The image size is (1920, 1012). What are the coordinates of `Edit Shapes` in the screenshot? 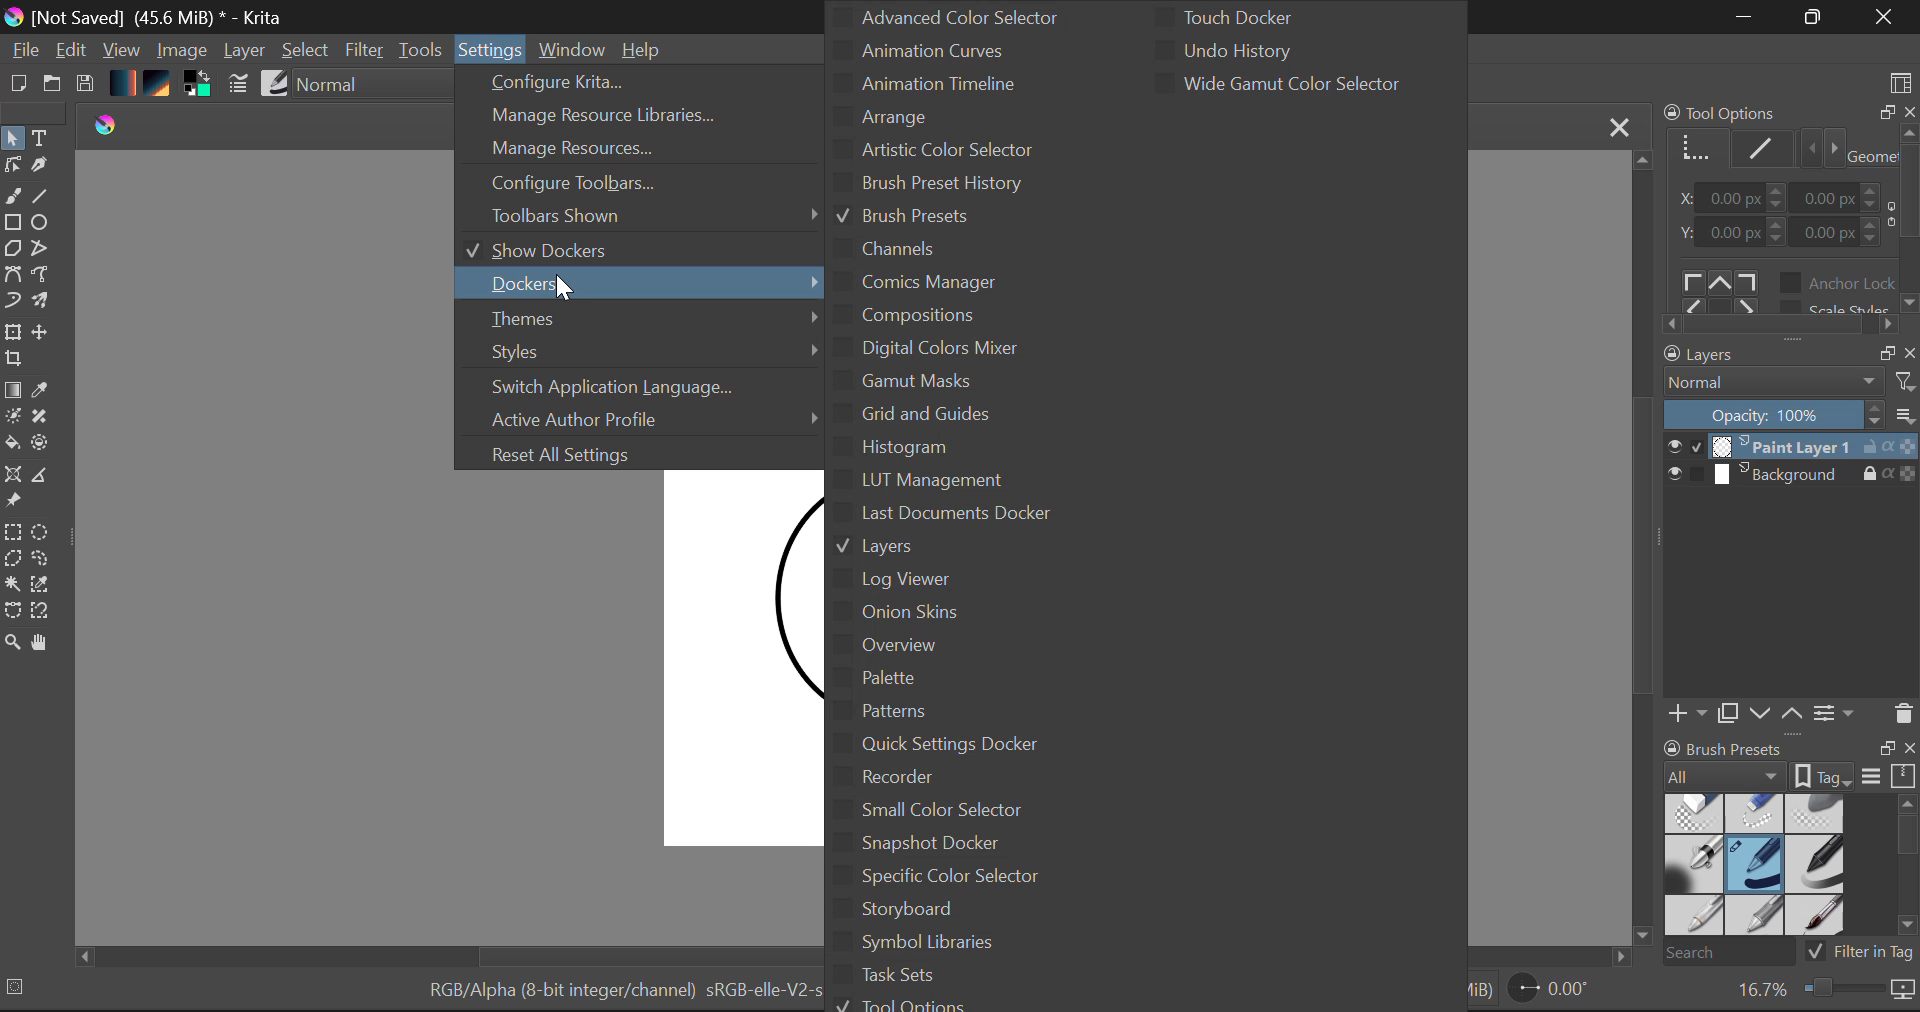 It's located at (16, 166).